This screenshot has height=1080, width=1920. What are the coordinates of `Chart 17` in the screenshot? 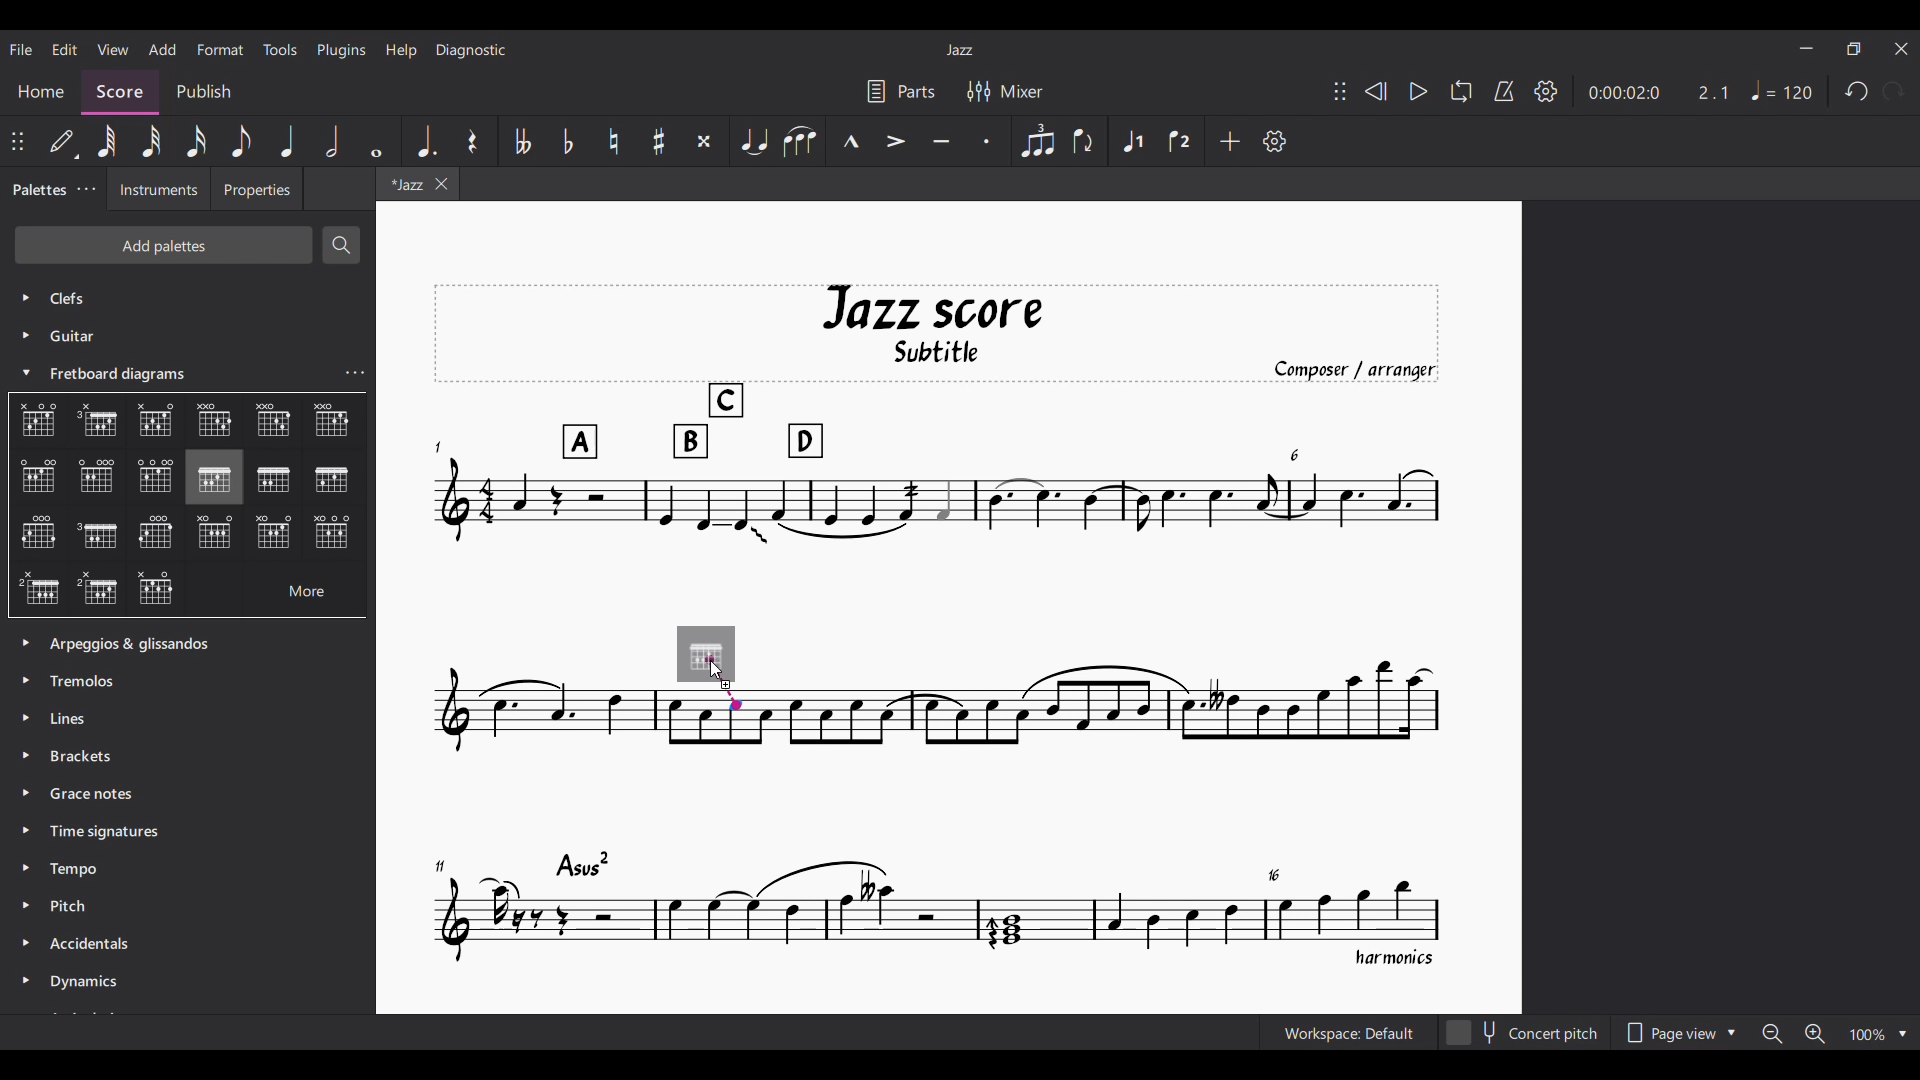 It's located at (38, 586).